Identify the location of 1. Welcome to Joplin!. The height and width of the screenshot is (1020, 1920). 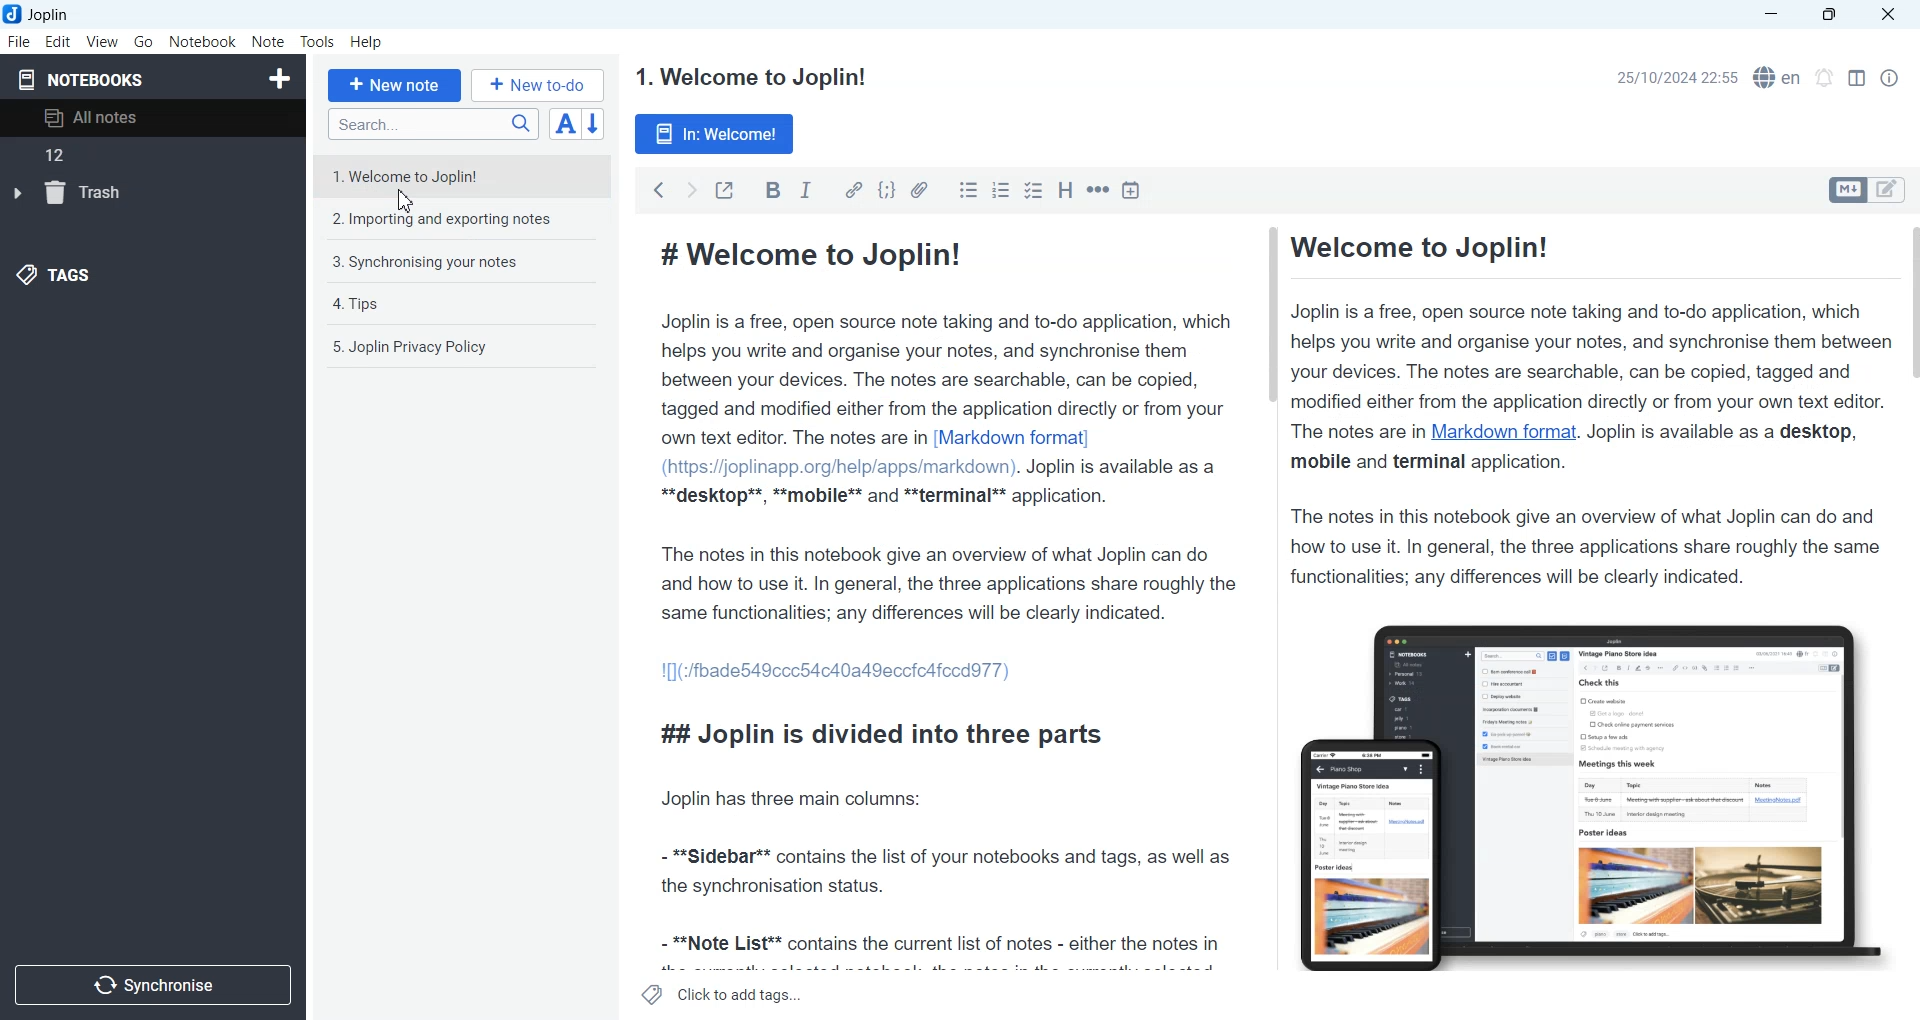
(421, 175).